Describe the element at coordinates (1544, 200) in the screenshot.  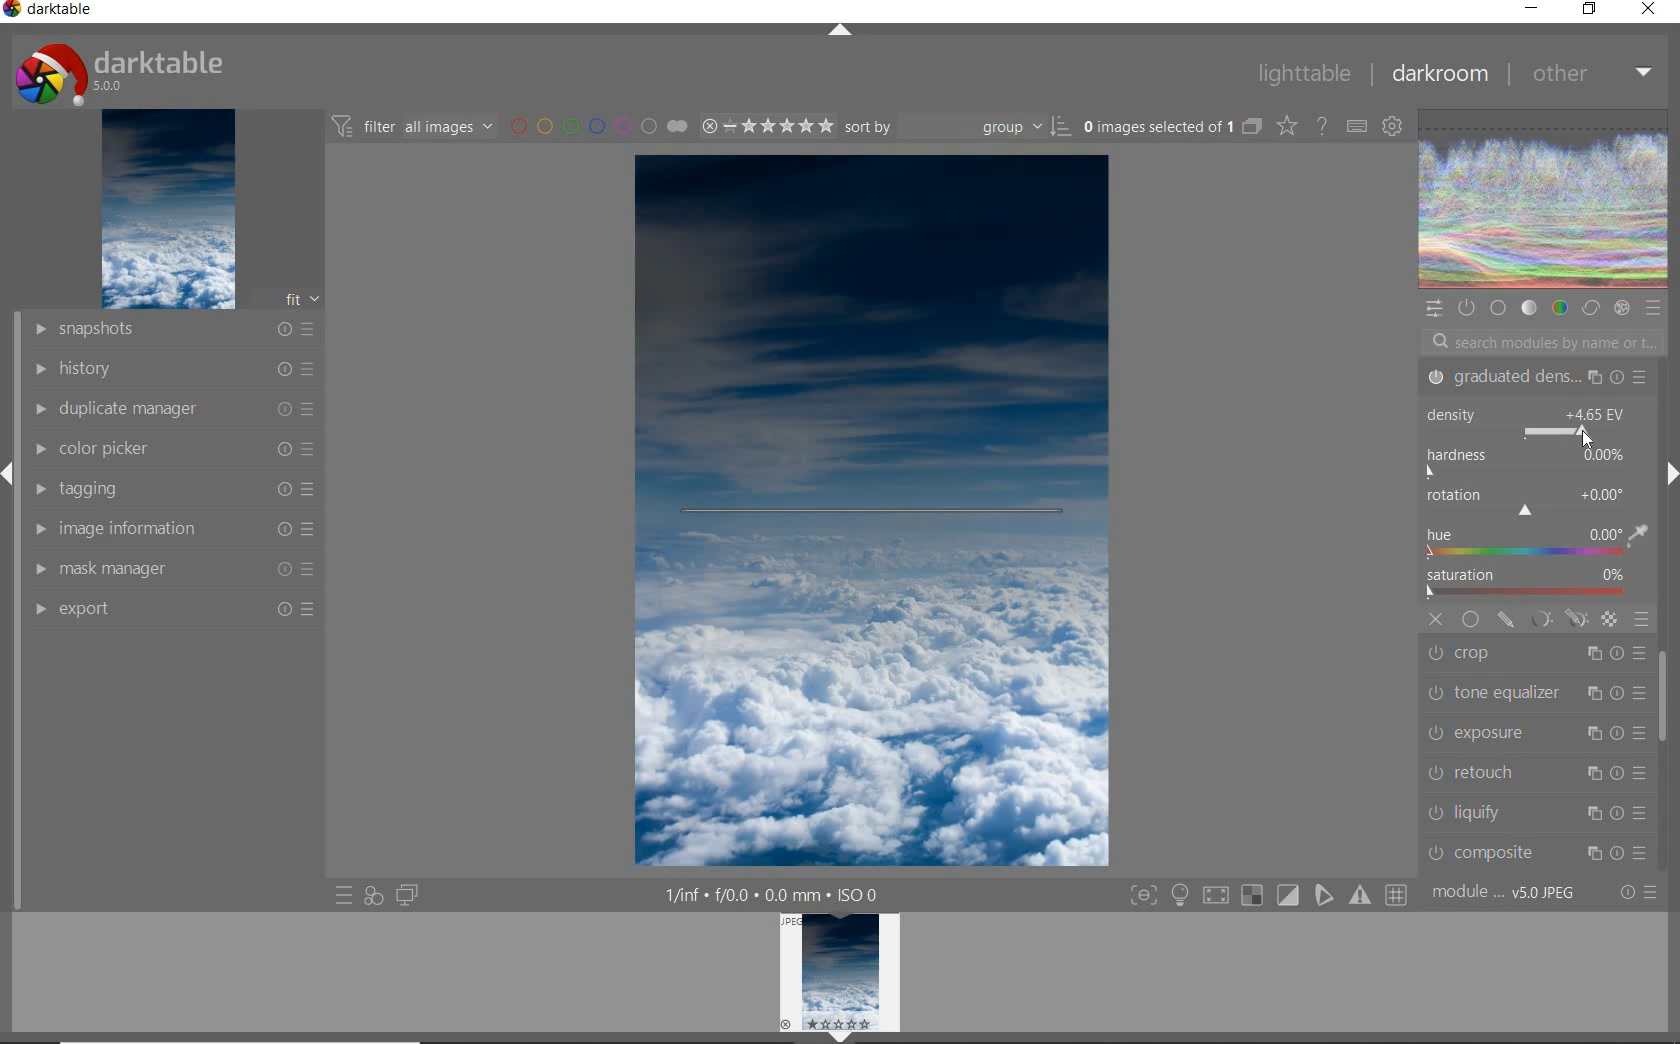
I see `WAVEFORM` at that location.